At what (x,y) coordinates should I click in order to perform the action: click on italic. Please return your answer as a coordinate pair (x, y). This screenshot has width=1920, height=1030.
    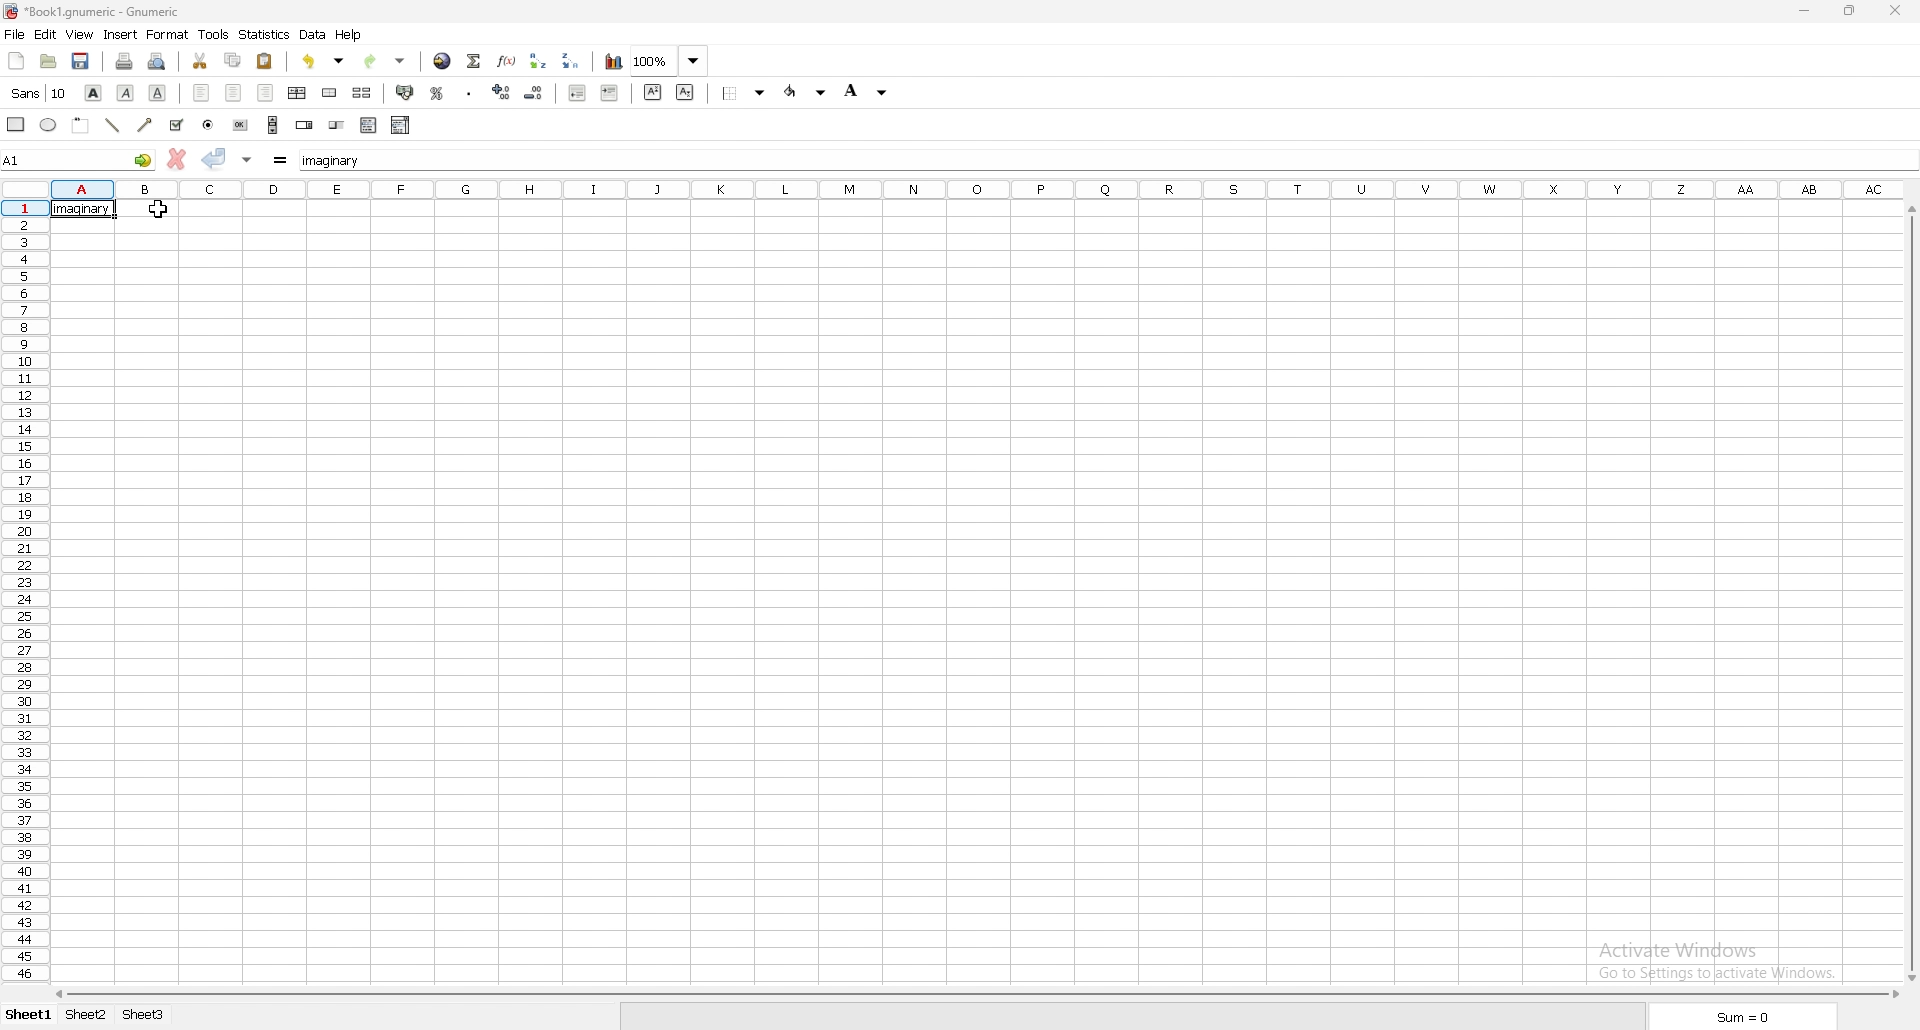
    Looking at the image, I should click on (126, 92).